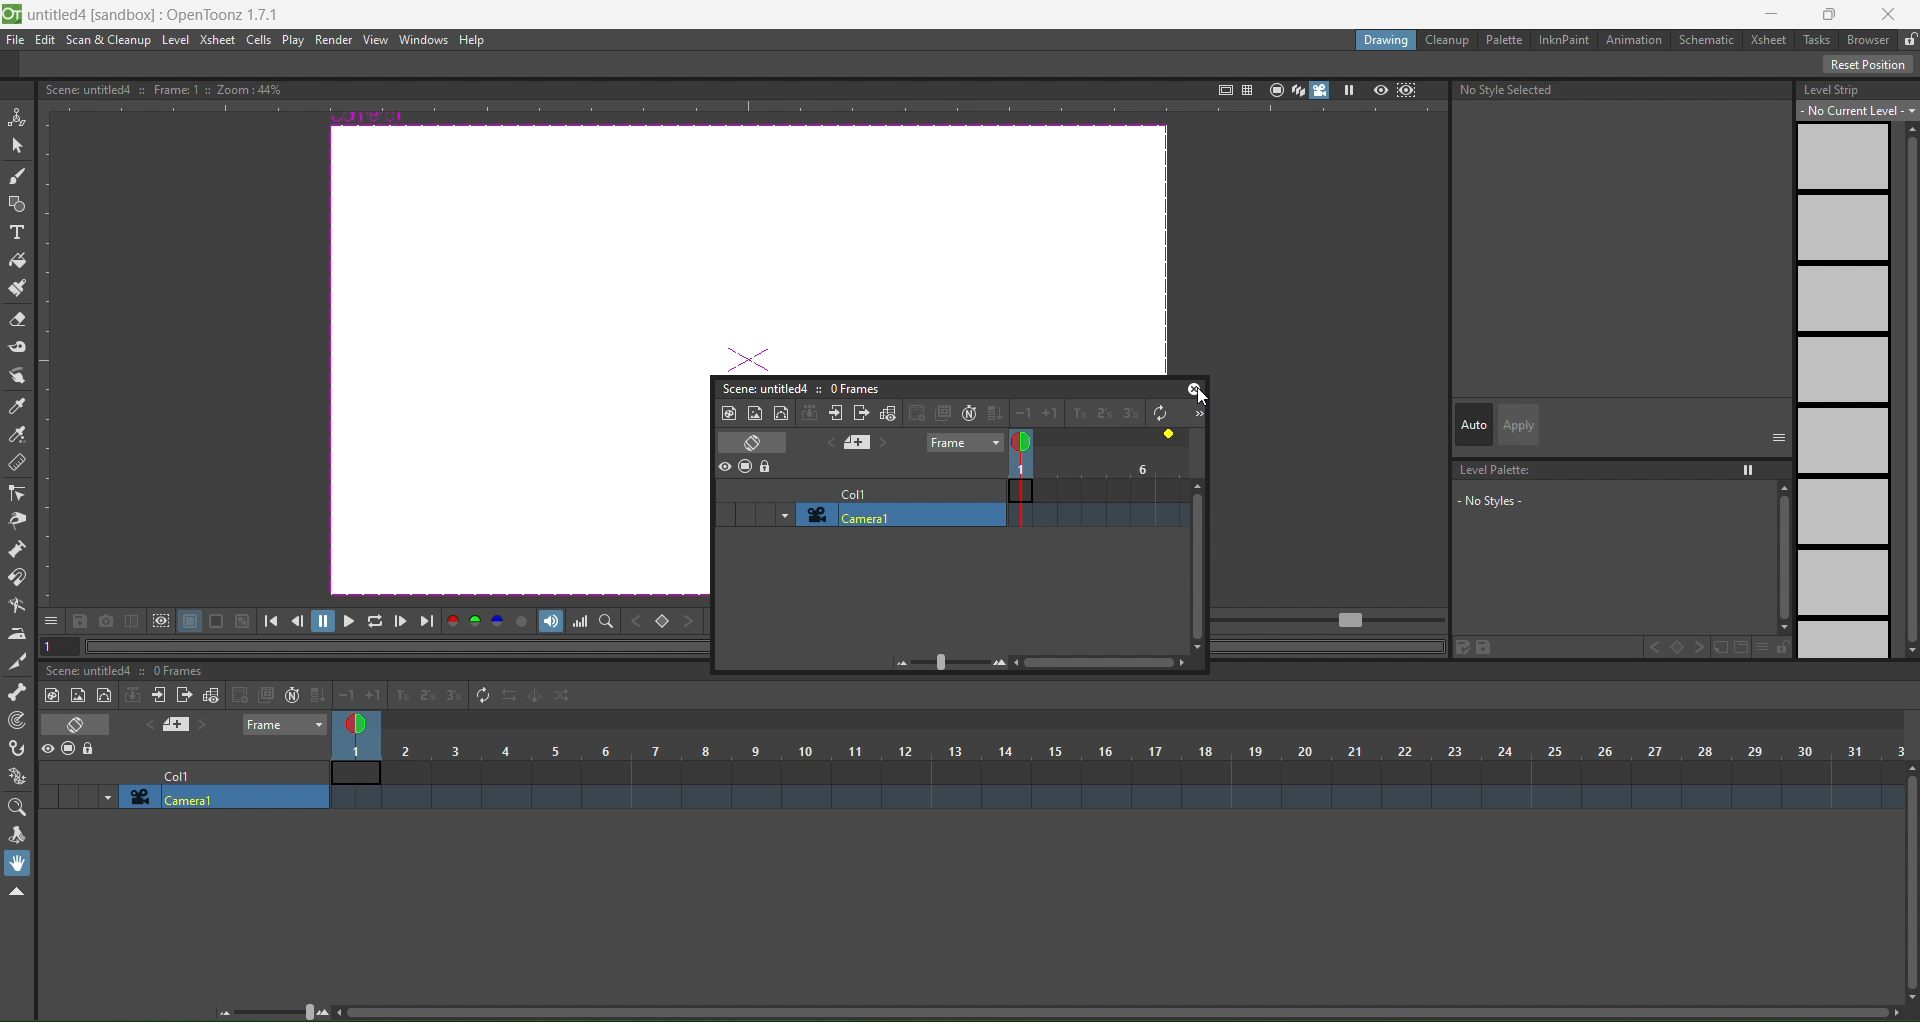  I want to click on icon, so click(148, 622).